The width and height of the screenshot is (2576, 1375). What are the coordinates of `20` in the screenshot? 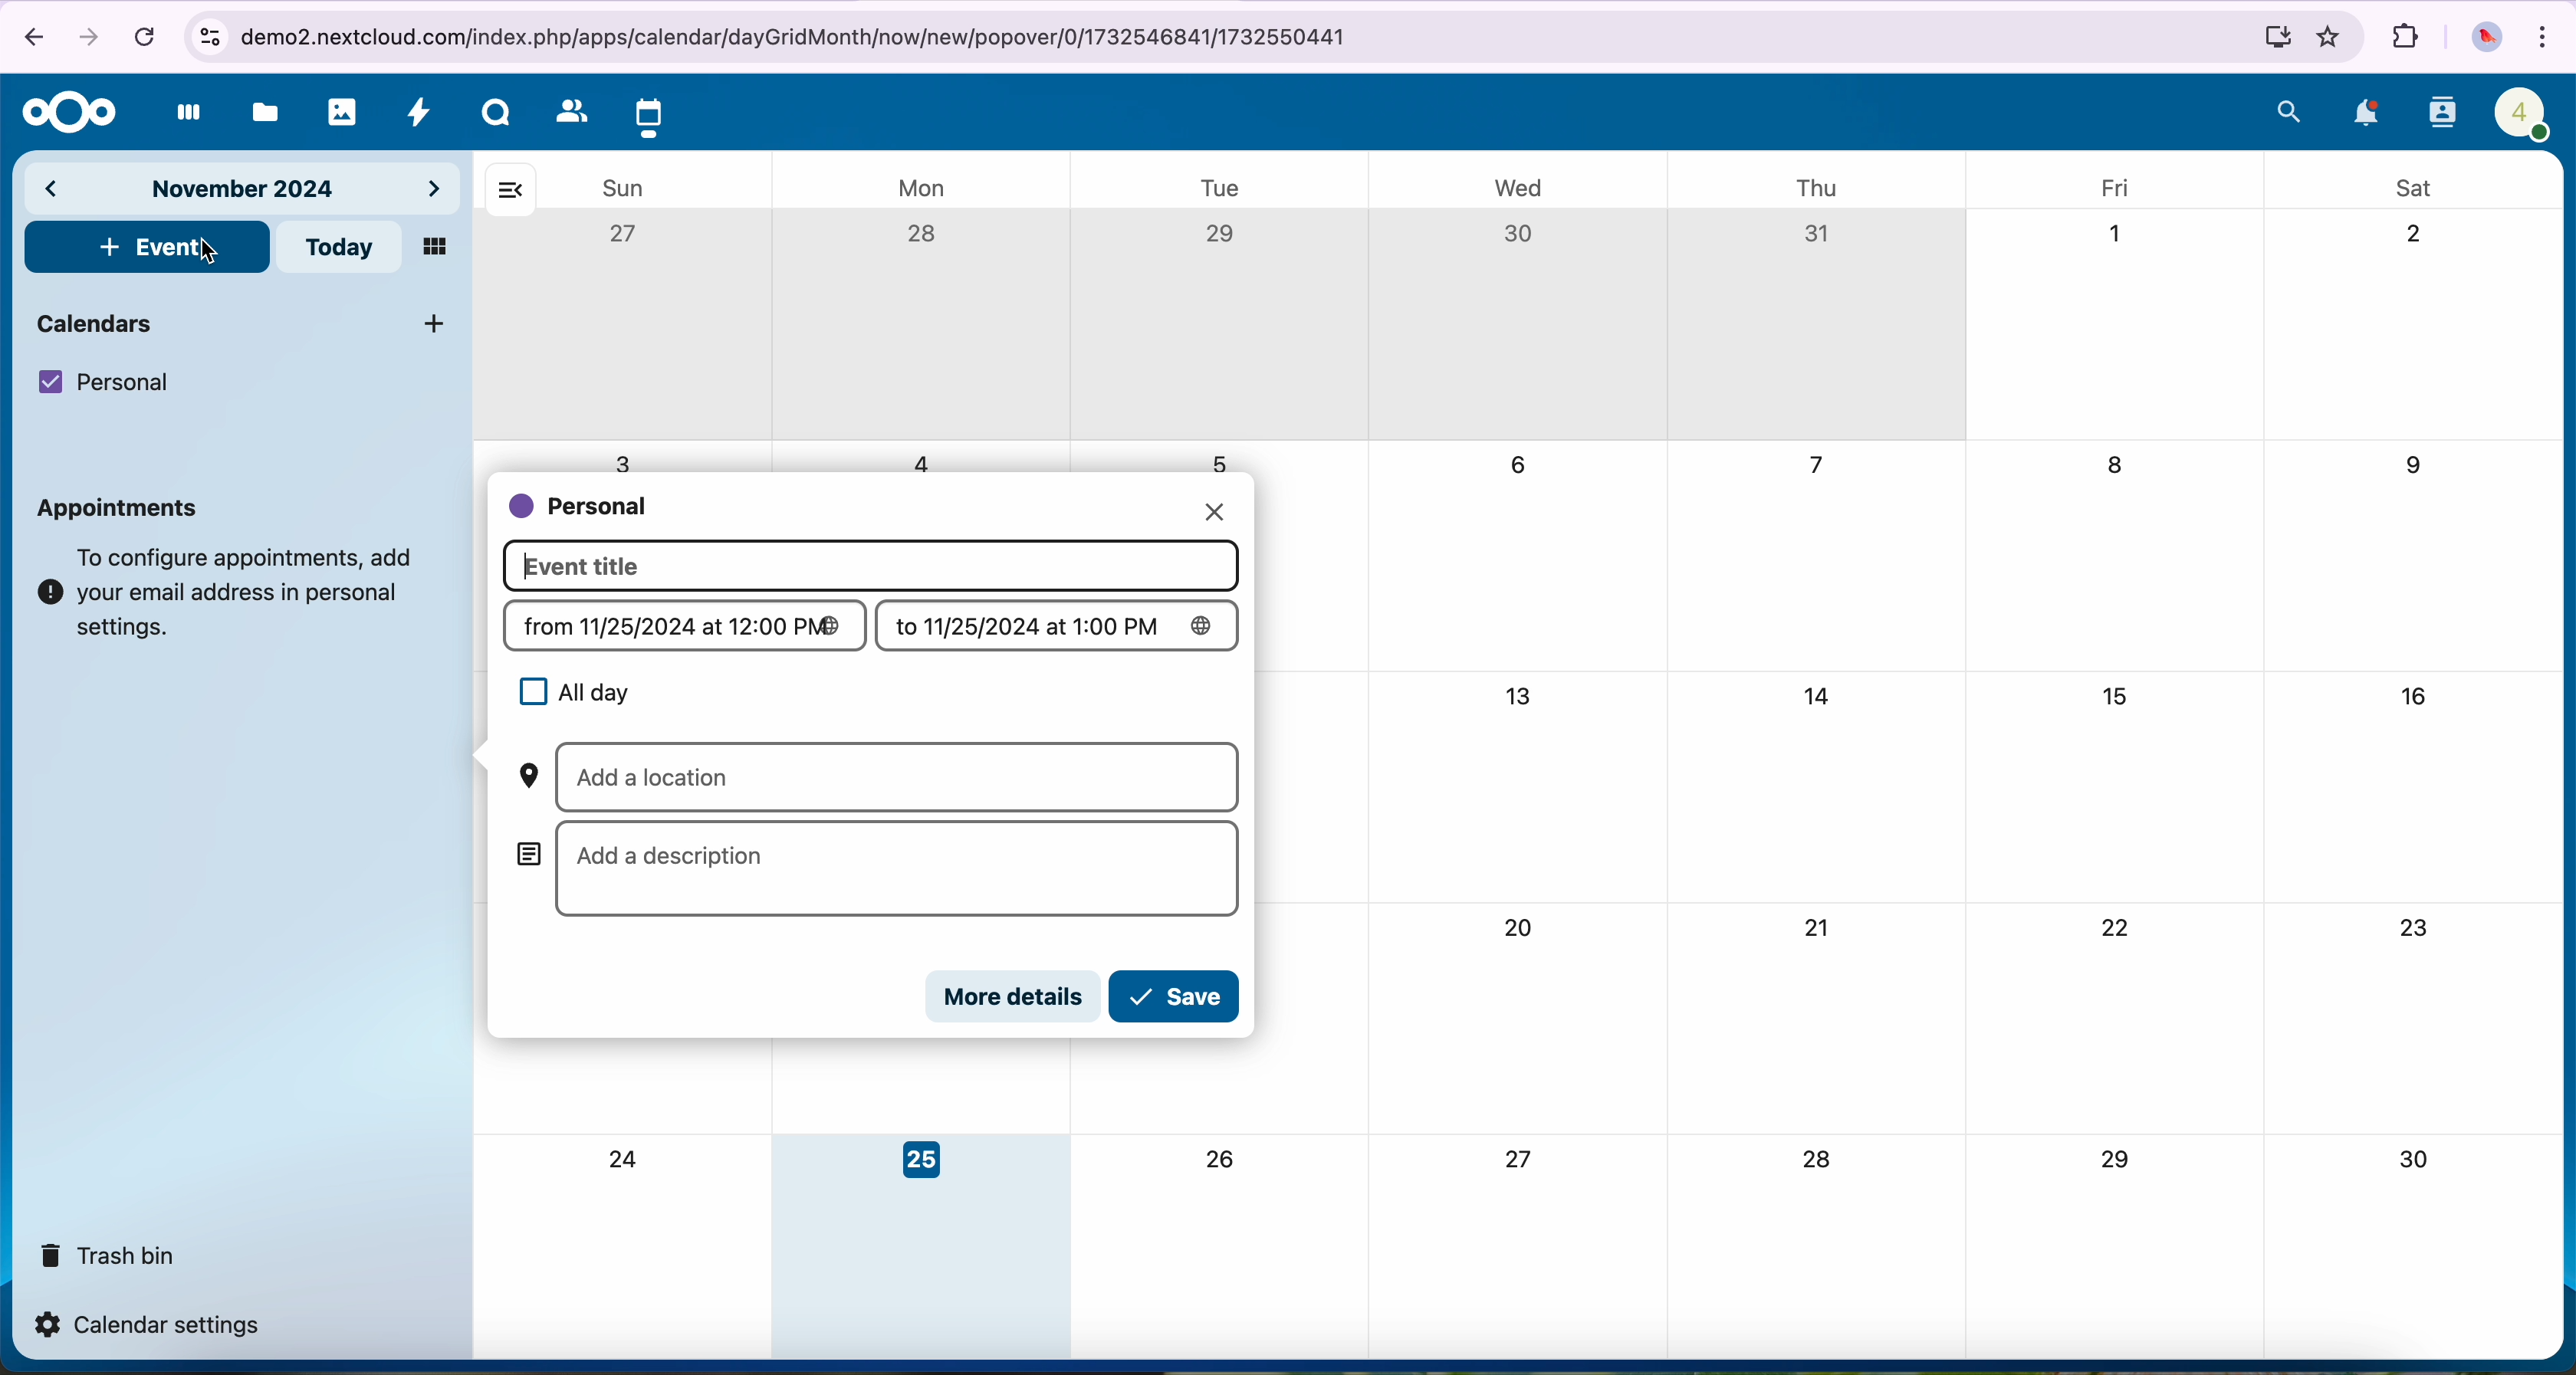 It's located at (1515, 927).